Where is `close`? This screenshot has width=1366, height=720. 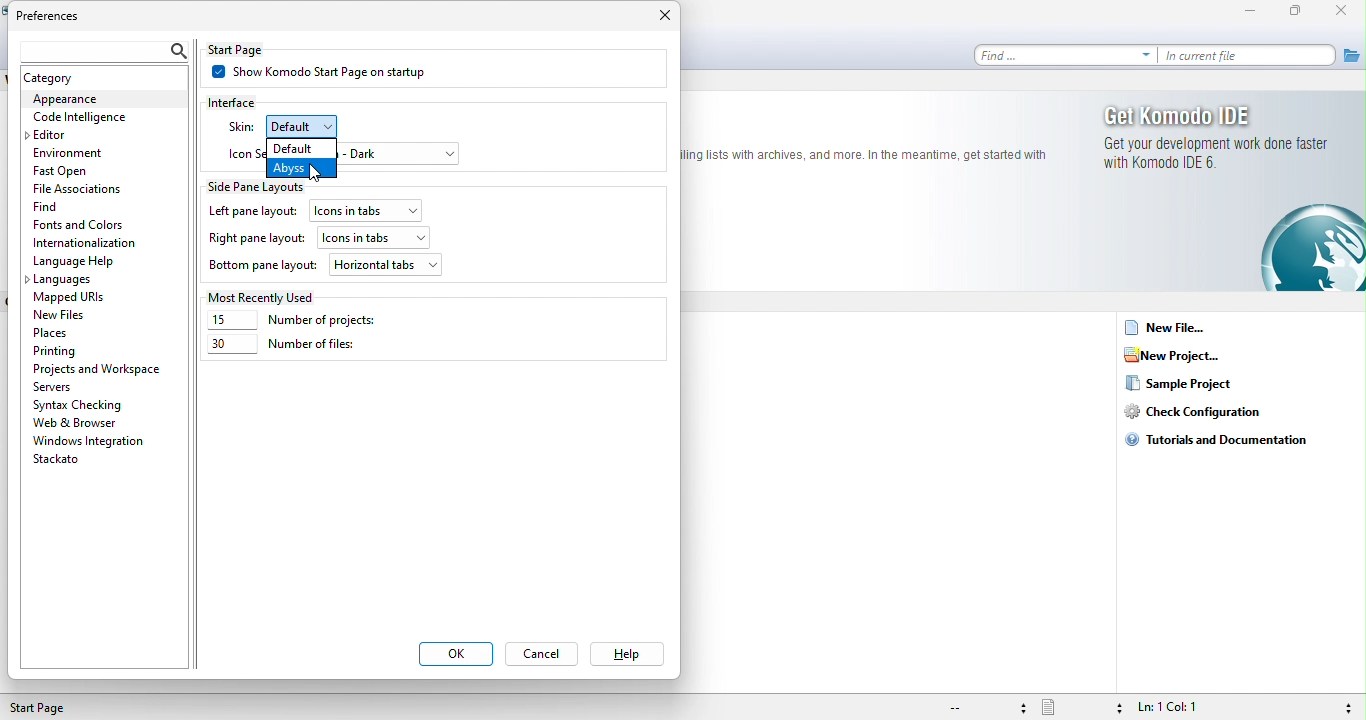
close is located at coordinates (1346, 12).